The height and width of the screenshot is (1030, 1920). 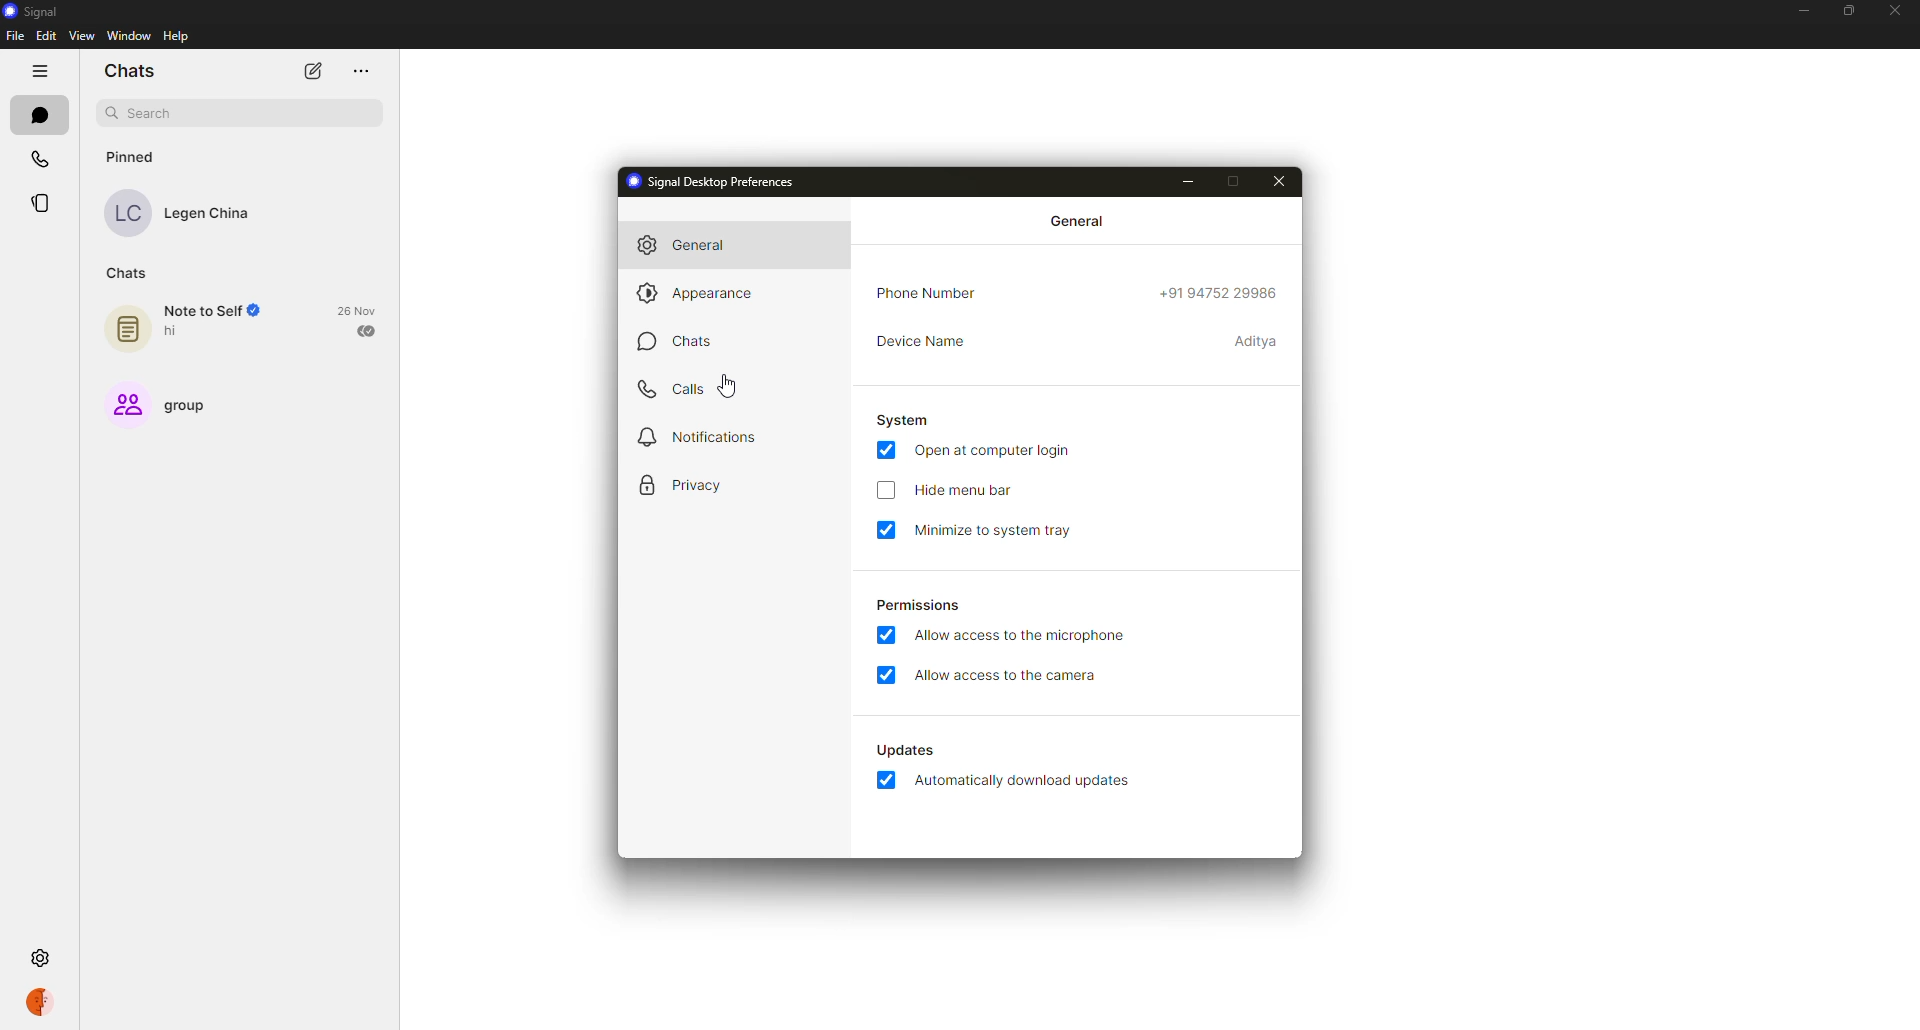 I want to click on new chat, so click(x=313, y=70).